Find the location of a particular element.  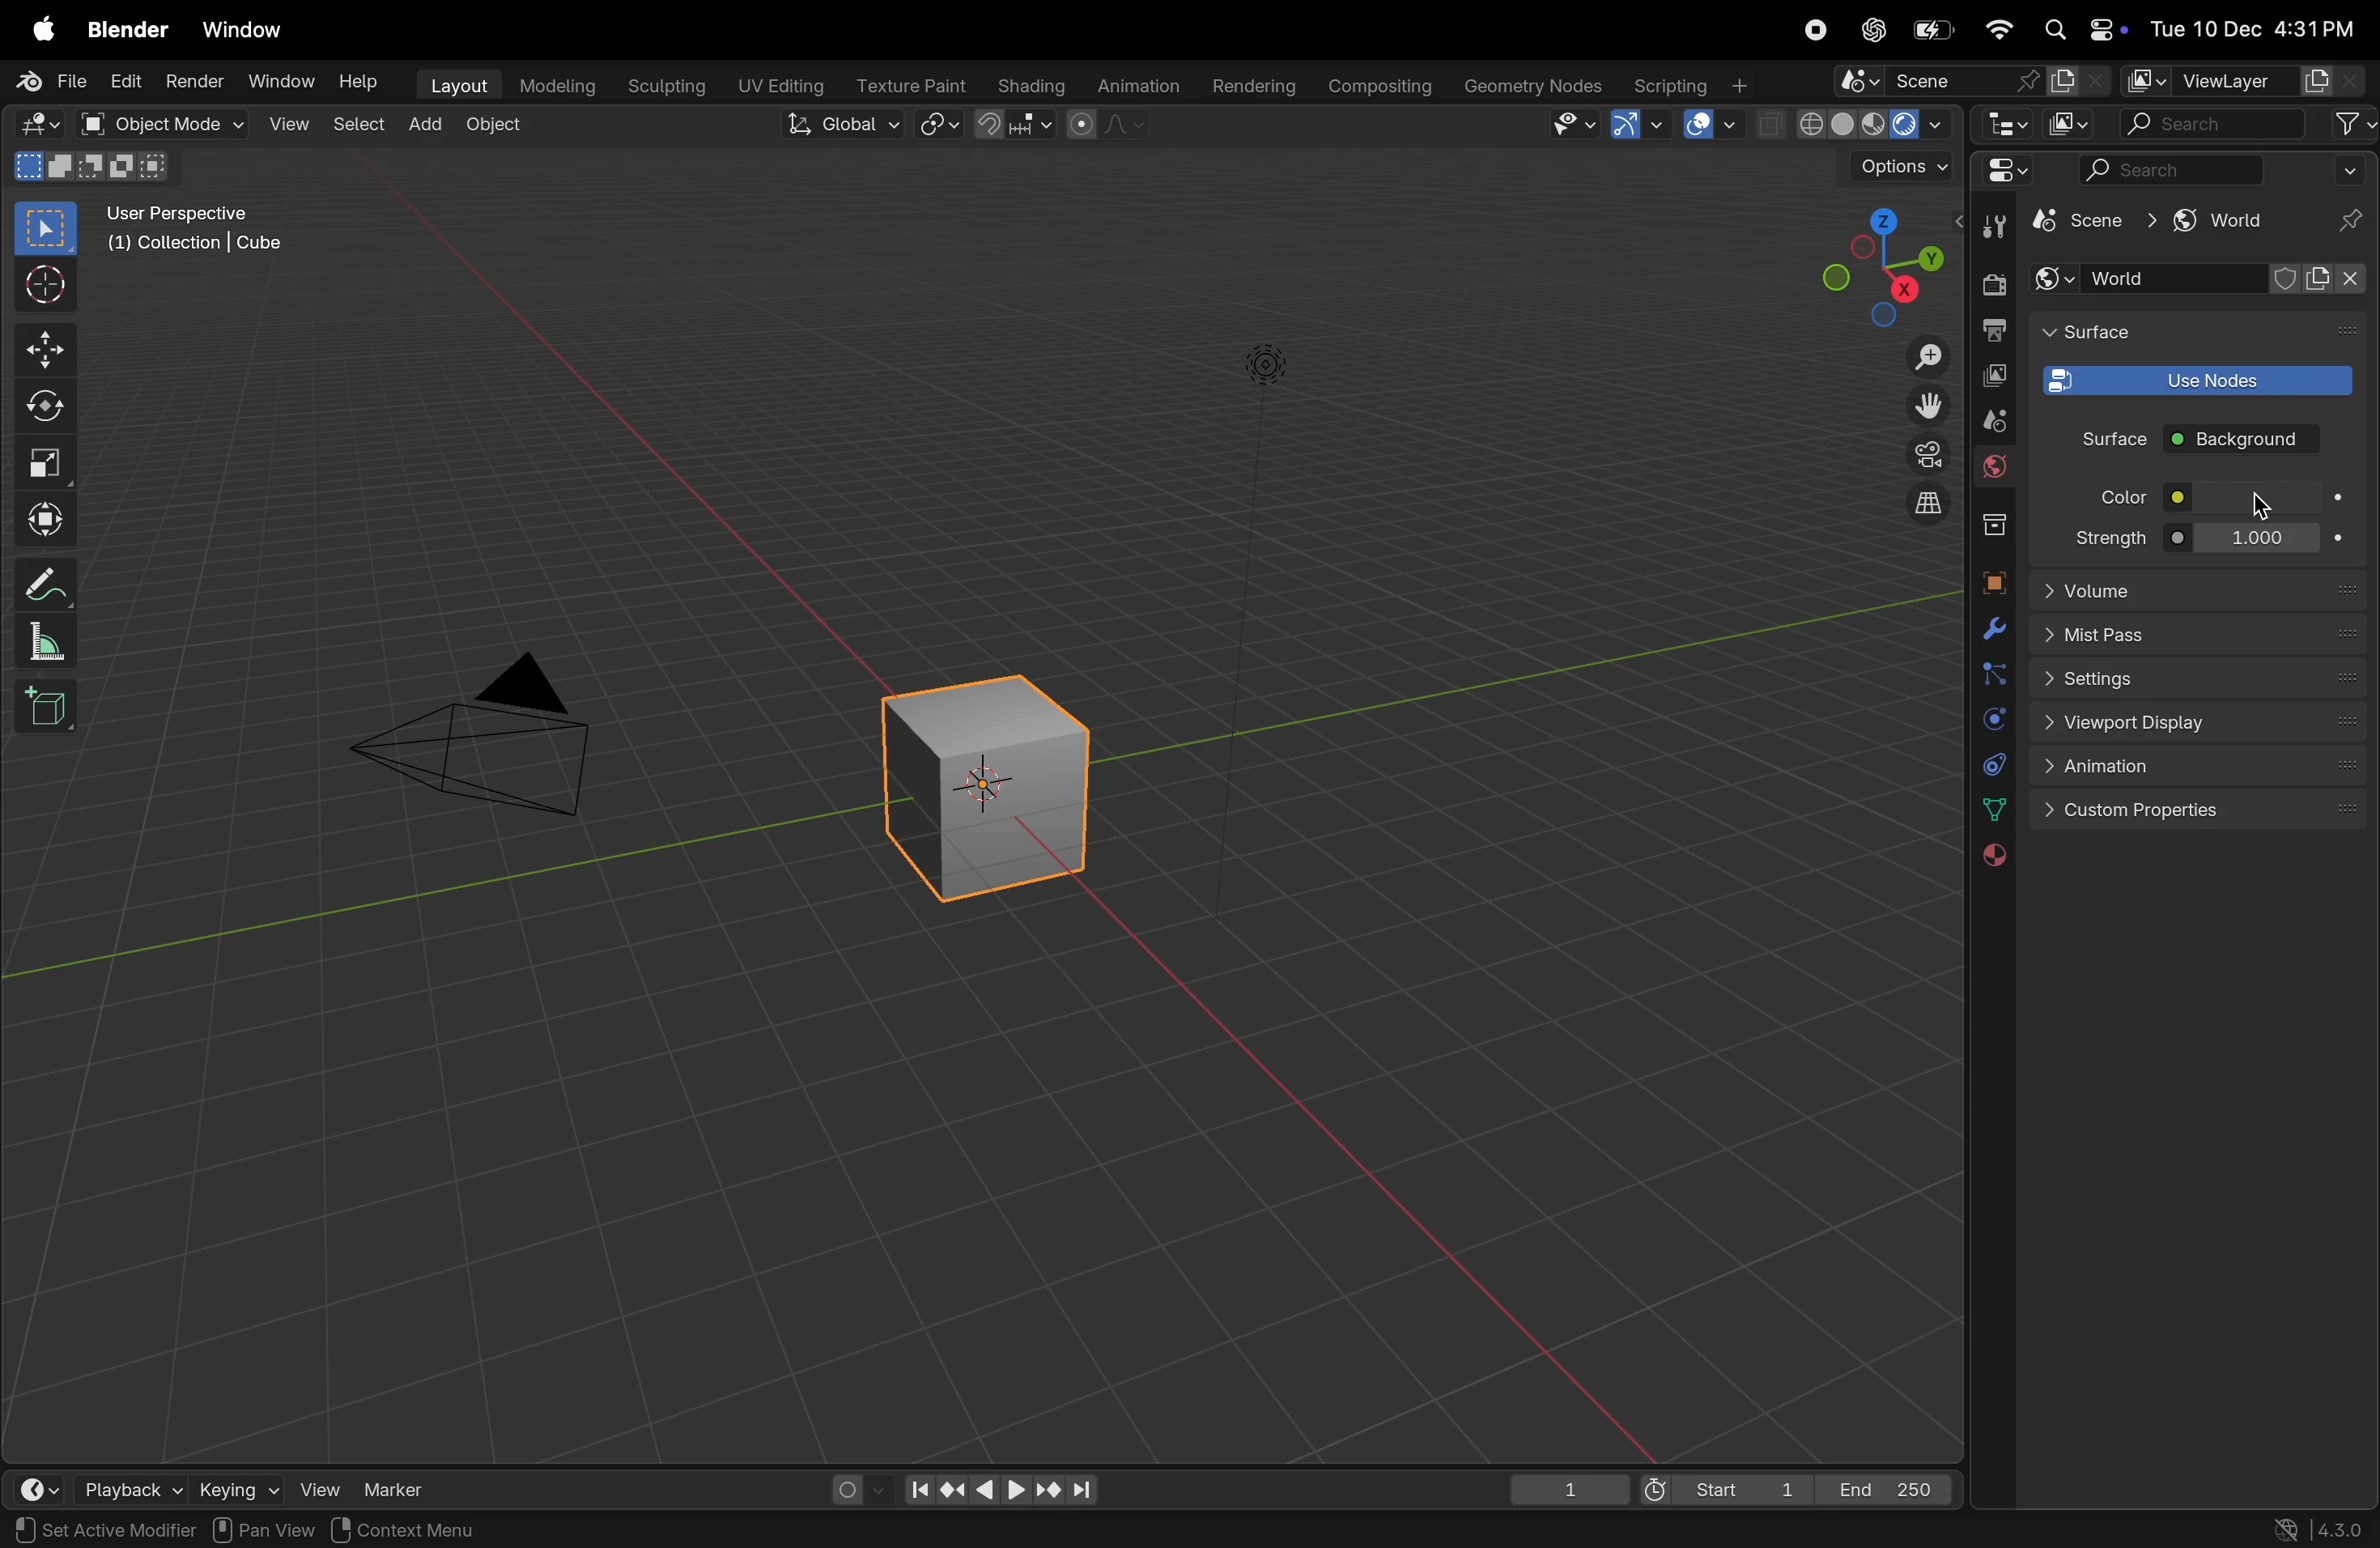

strength is located at coordinates (2110, 537).